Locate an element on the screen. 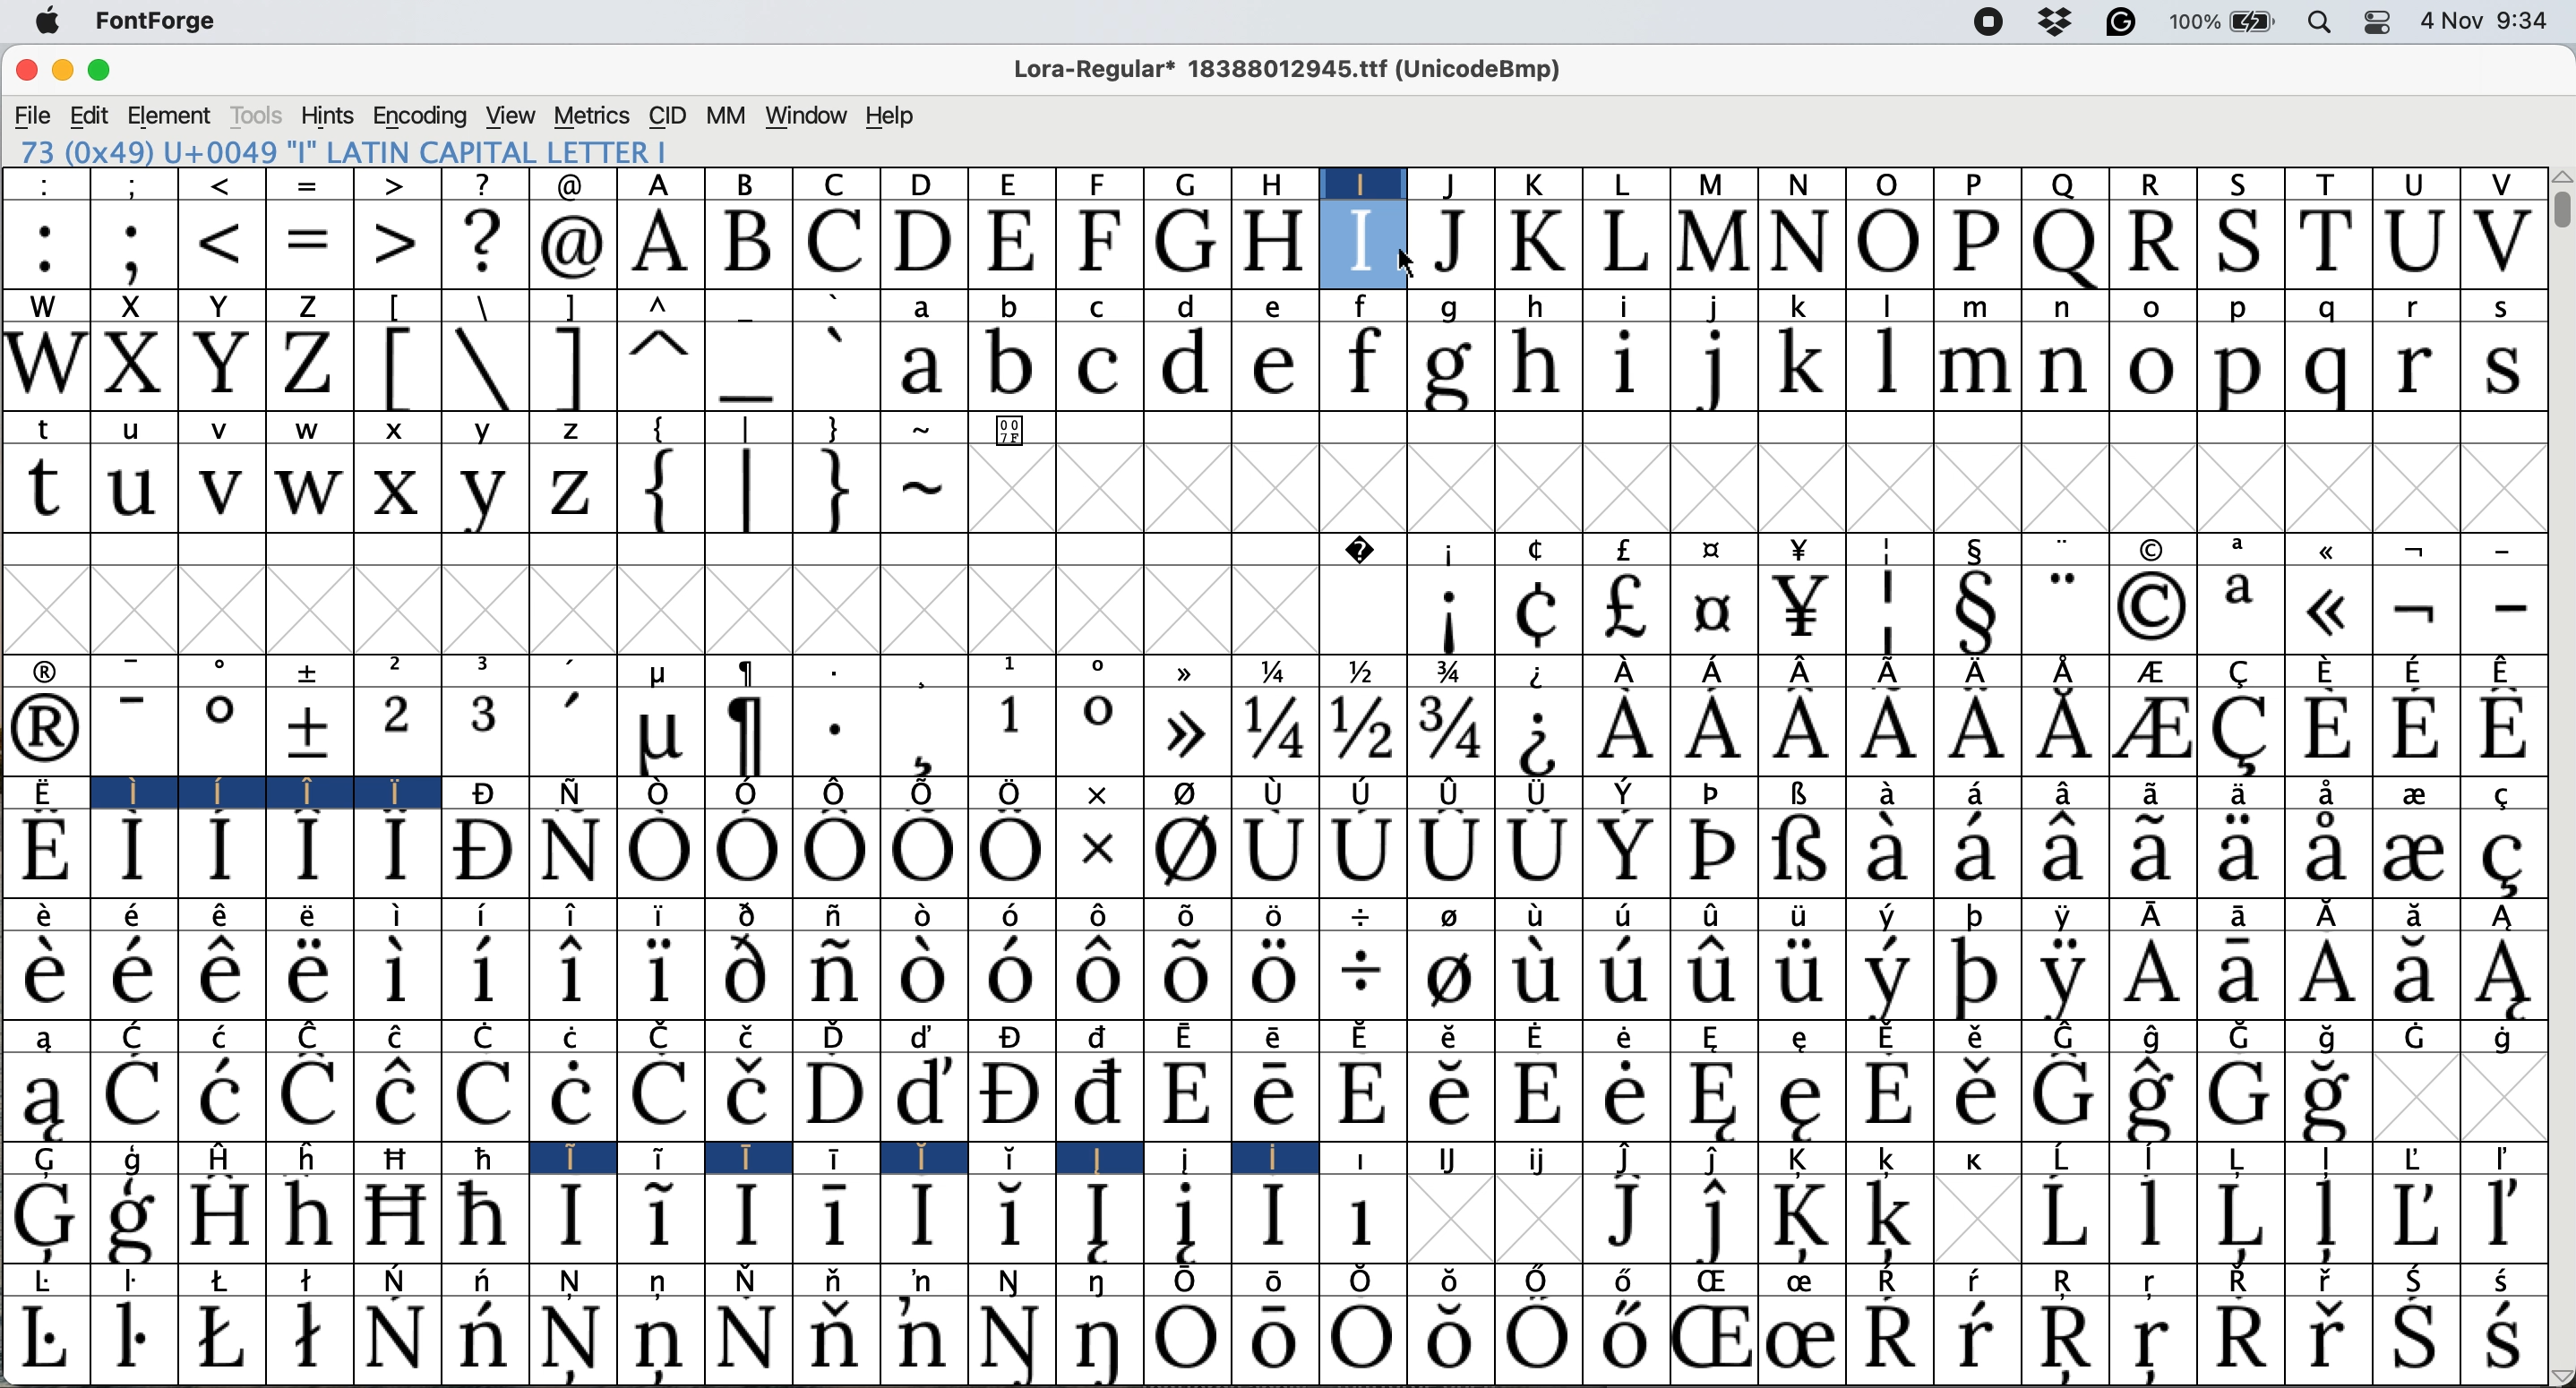 Image resolution: width=2576 pixels, height=1388 pixels. Symbol is located at coordinates (2155, 1345).